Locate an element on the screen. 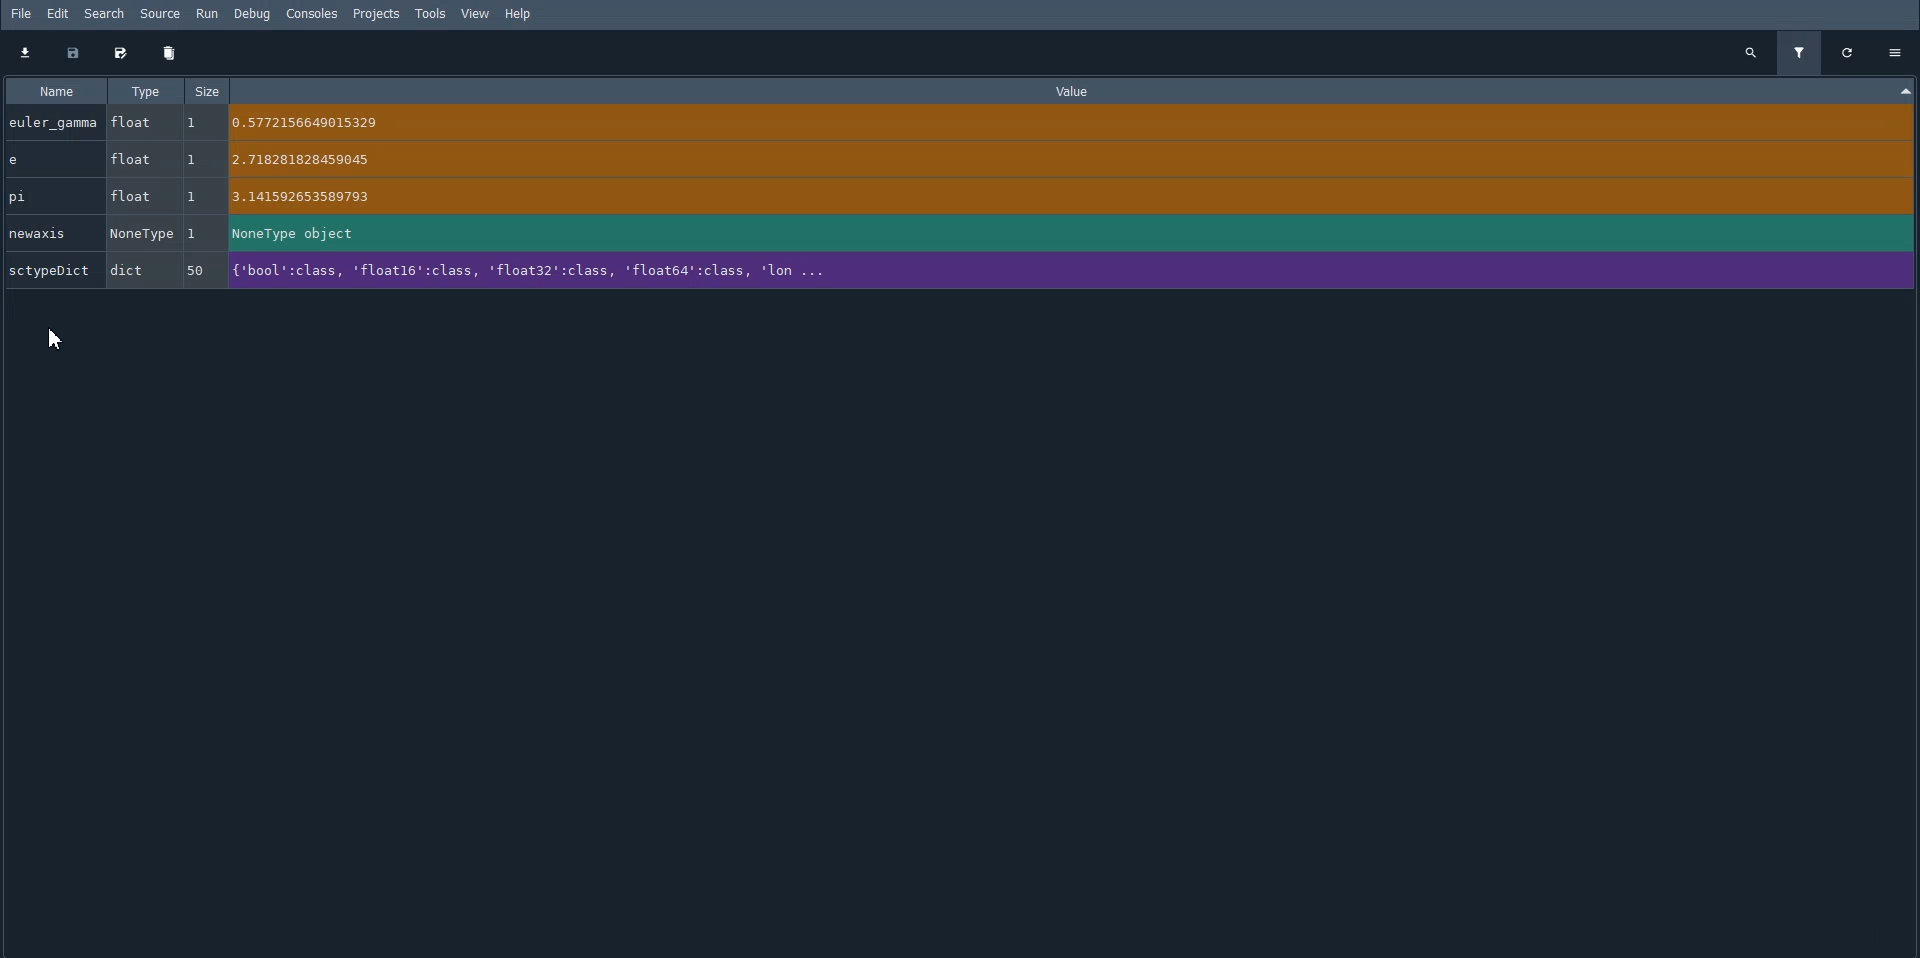 This screenshot has width=1920, height=958. Size is located at coordinates (209, 90).